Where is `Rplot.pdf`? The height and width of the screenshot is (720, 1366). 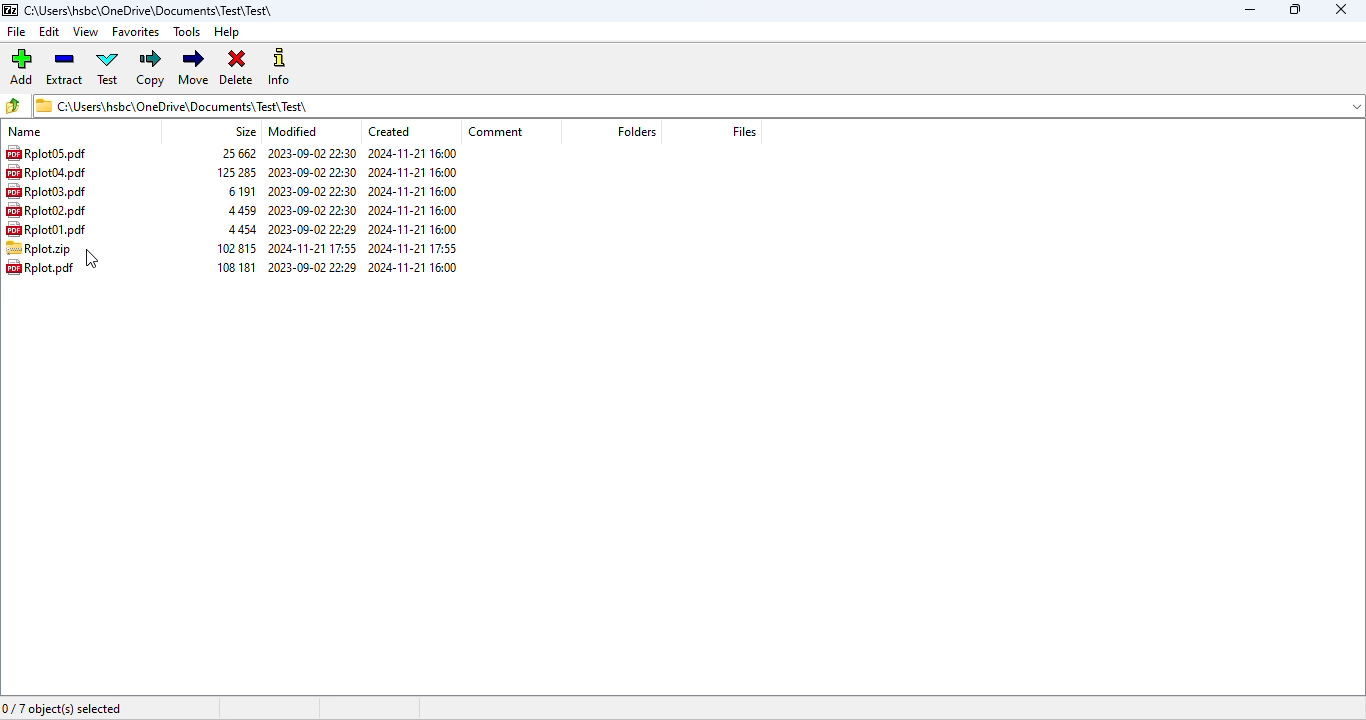
Rplot.pdf is located at coordinates (43, 271).